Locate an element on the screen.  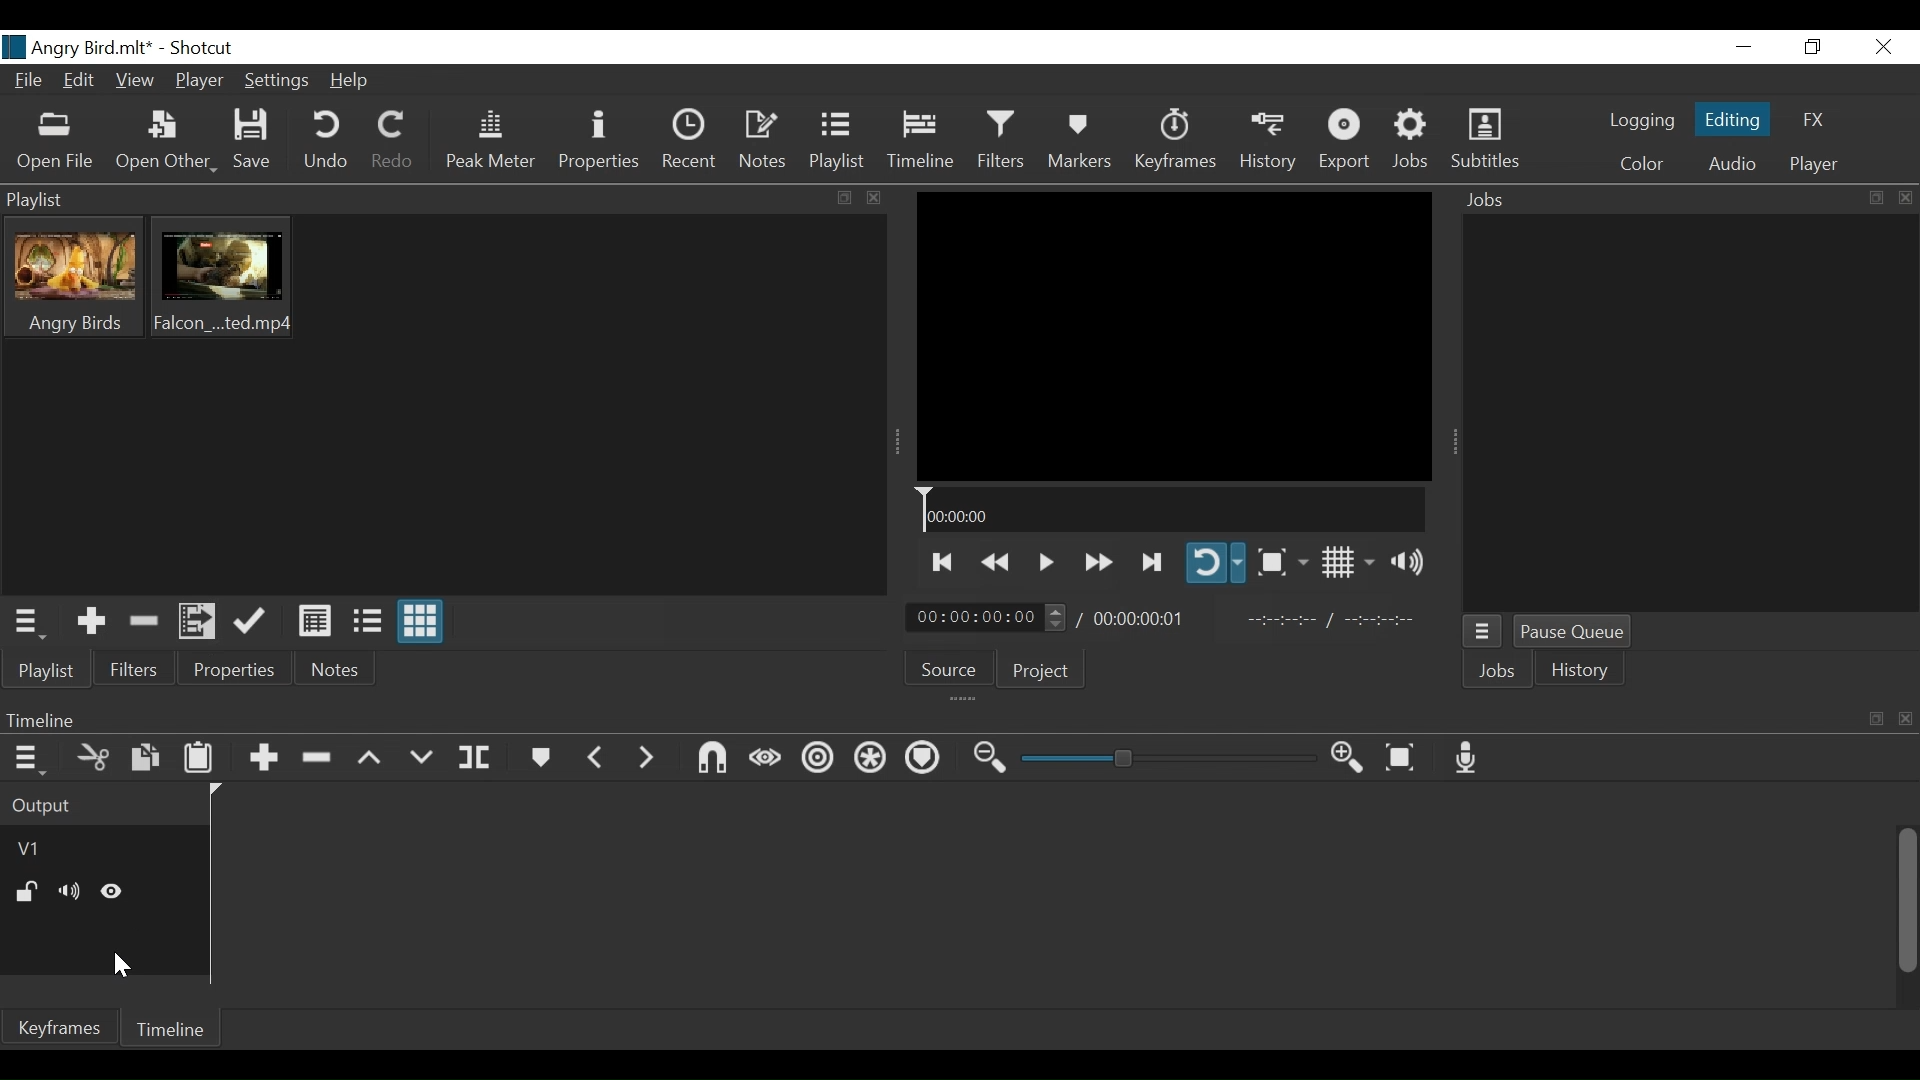
 is located at coordinates (837, 142).